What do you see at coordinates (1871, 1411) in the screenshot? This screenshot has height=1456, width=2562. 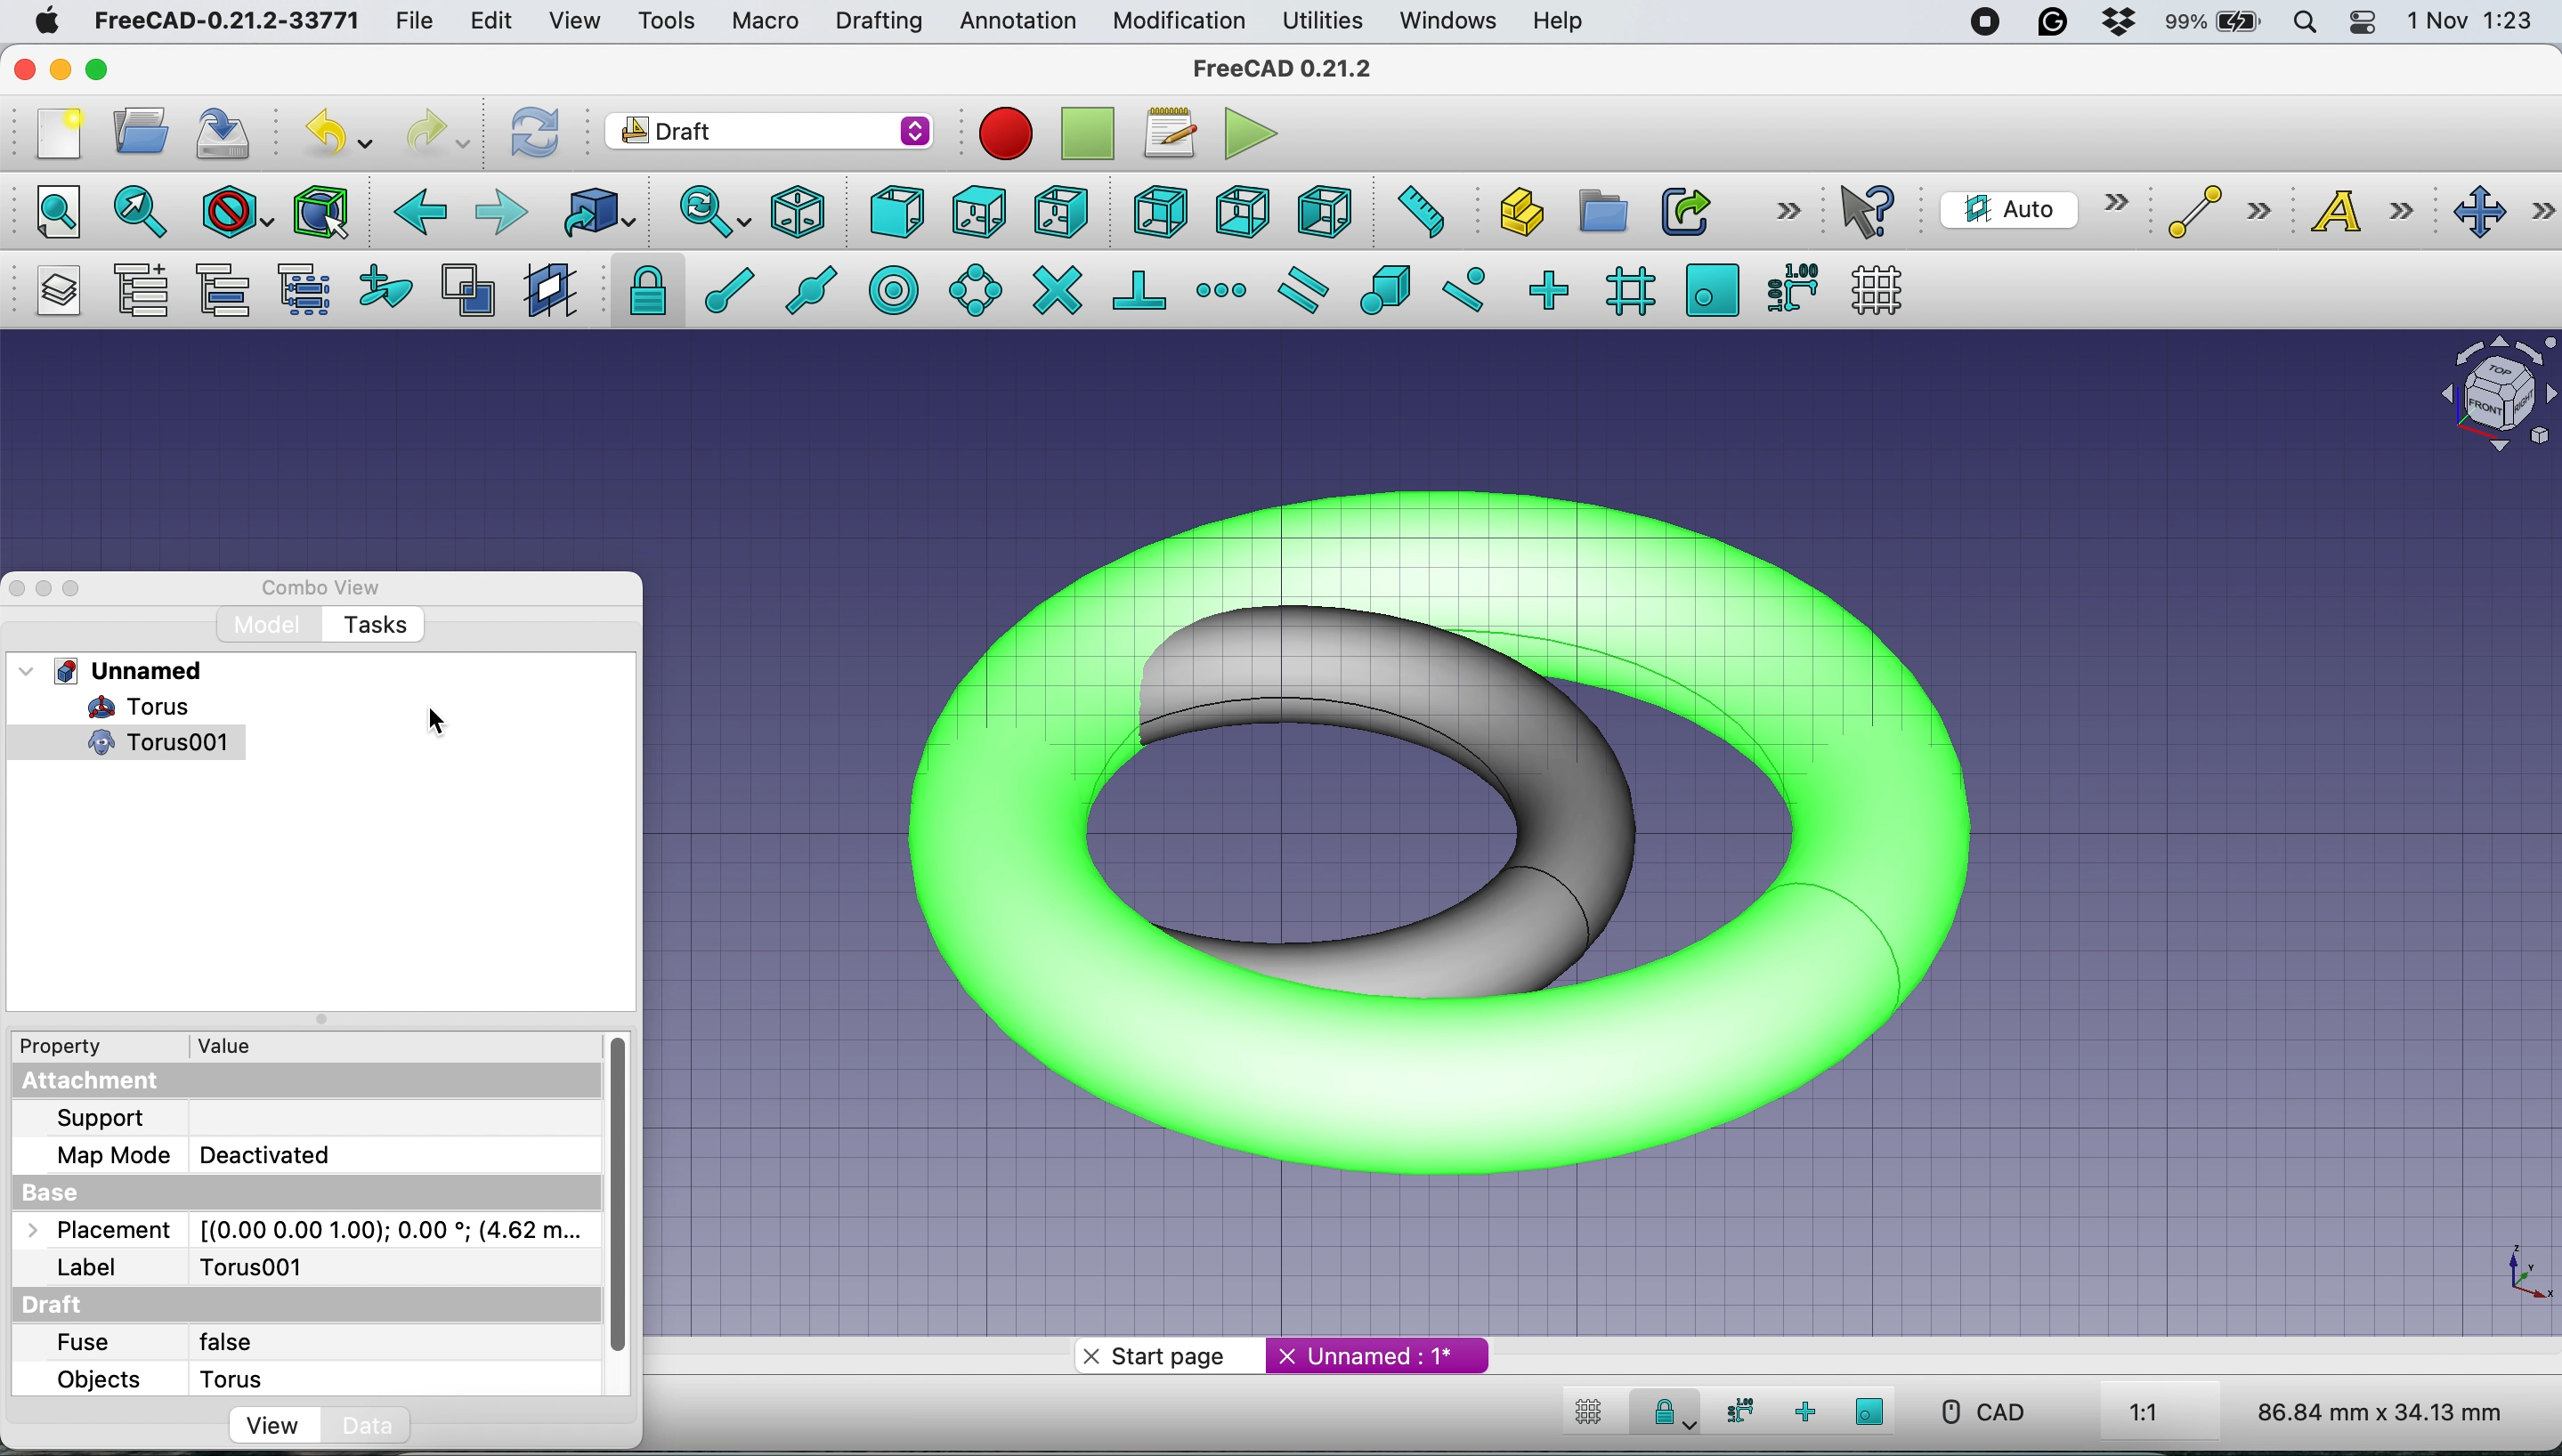 I see `snap working plane` at bounding box center [1871, 1411].